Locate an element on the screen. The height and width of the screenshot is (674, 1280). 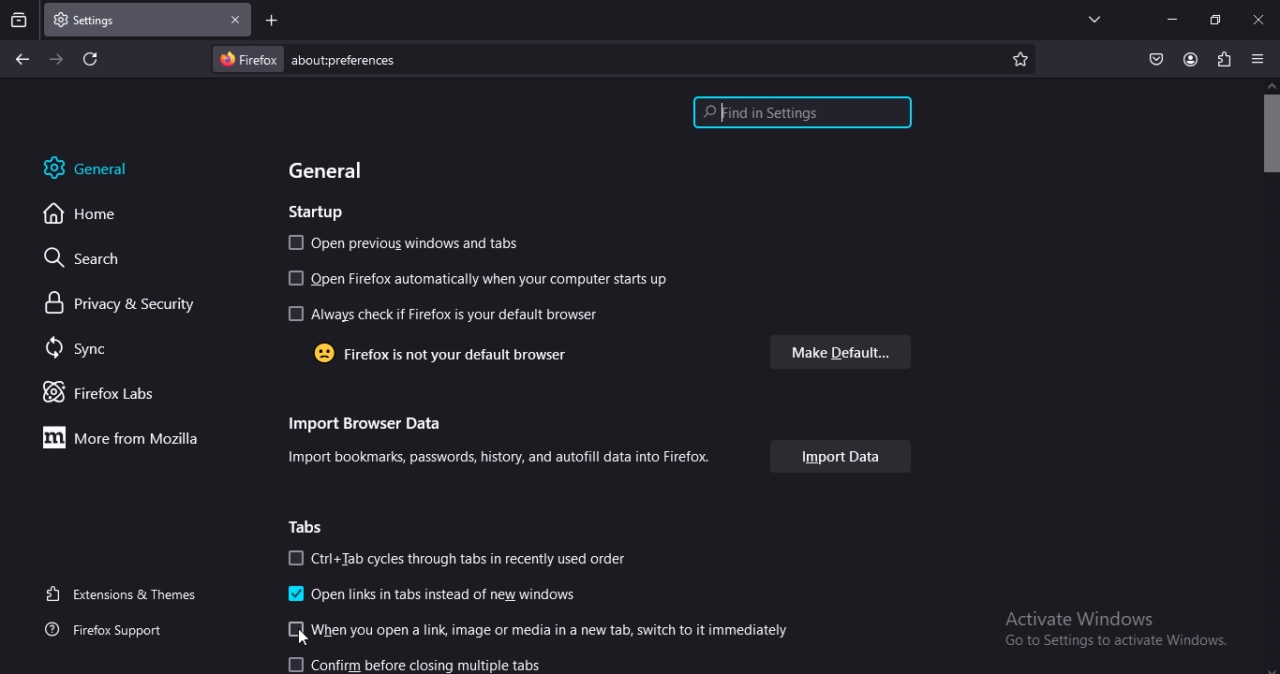
extensions is located at coordinates (1222, 58).